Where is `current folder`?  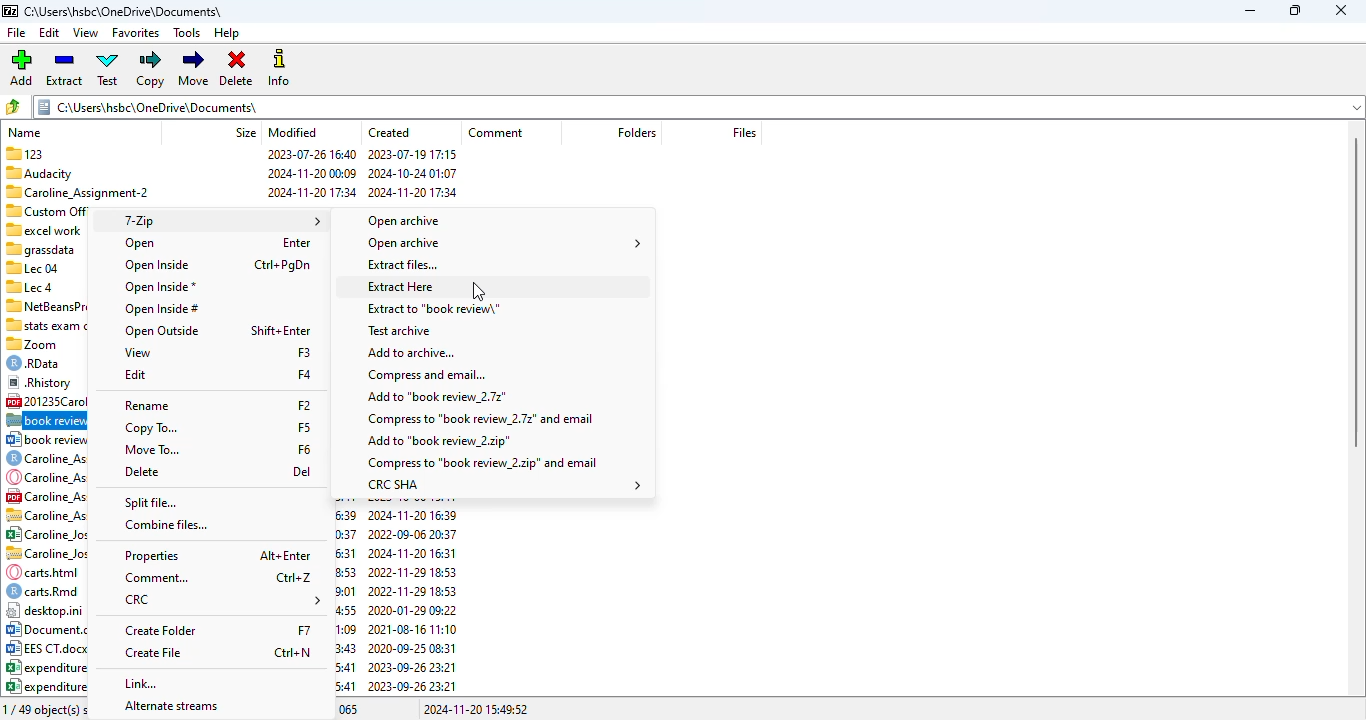 current folder is located at coordinates (698, 106).